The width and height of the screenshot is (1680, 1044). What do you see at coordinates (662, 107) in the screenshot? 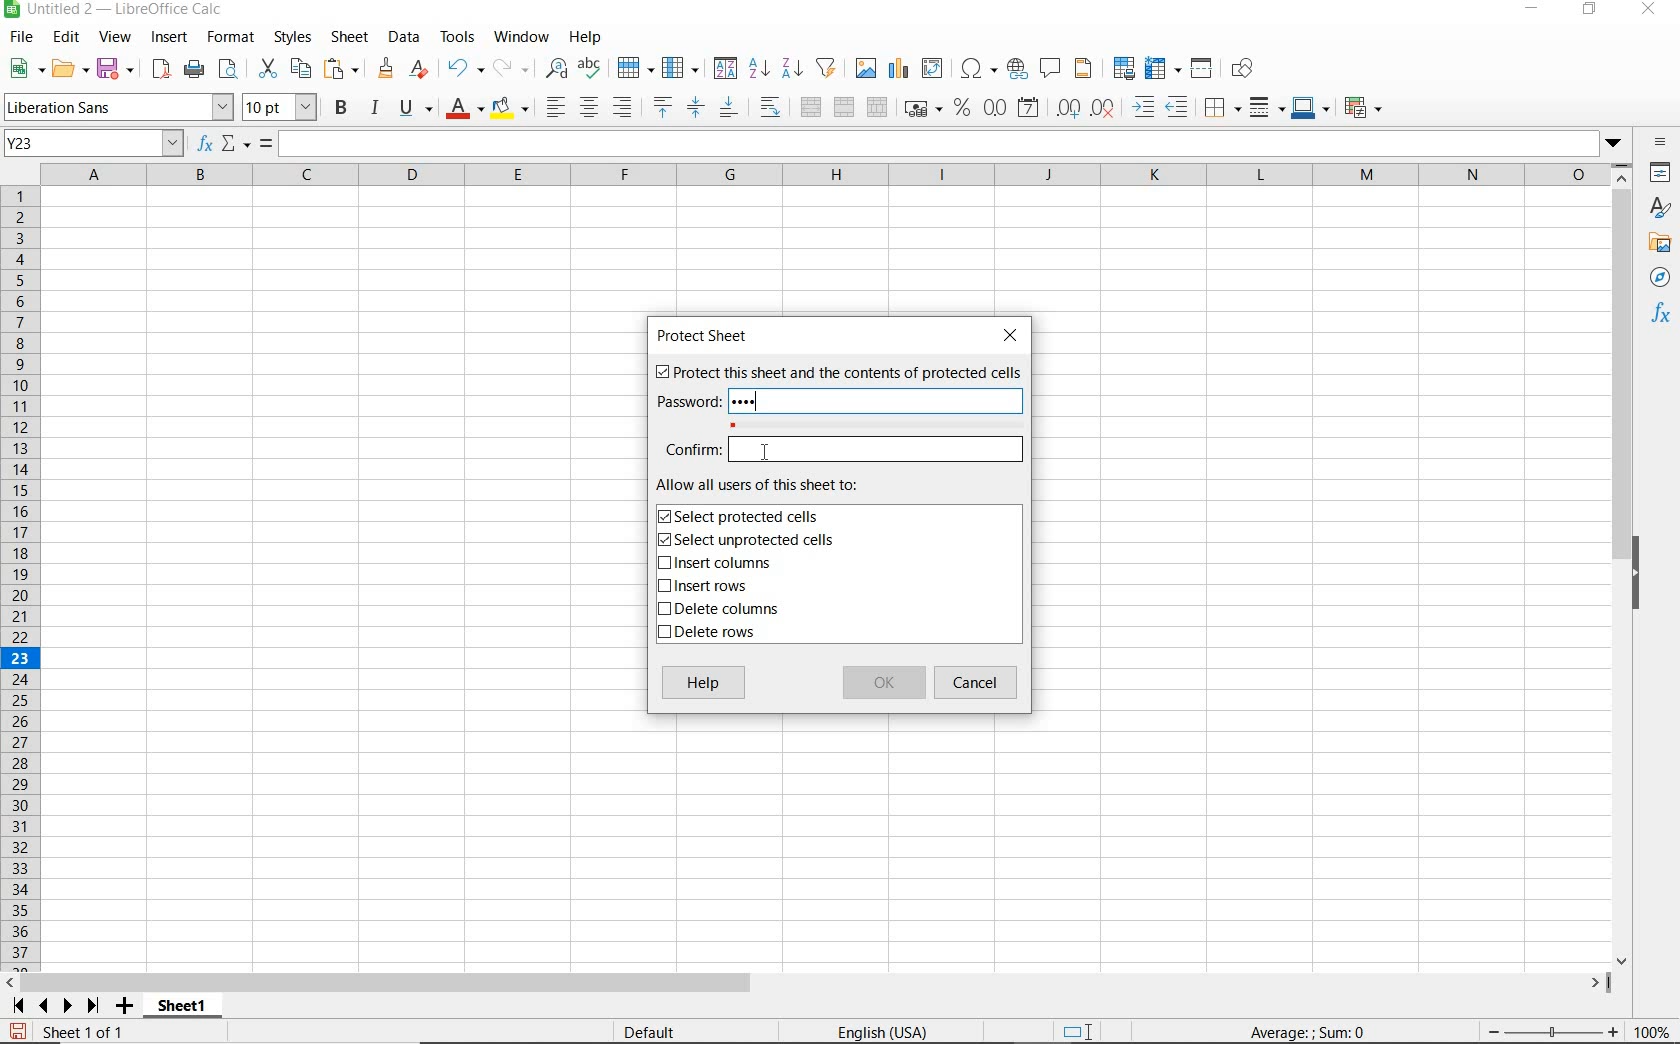
I see `ALIGN TOP` at bounding box center [662, 107].